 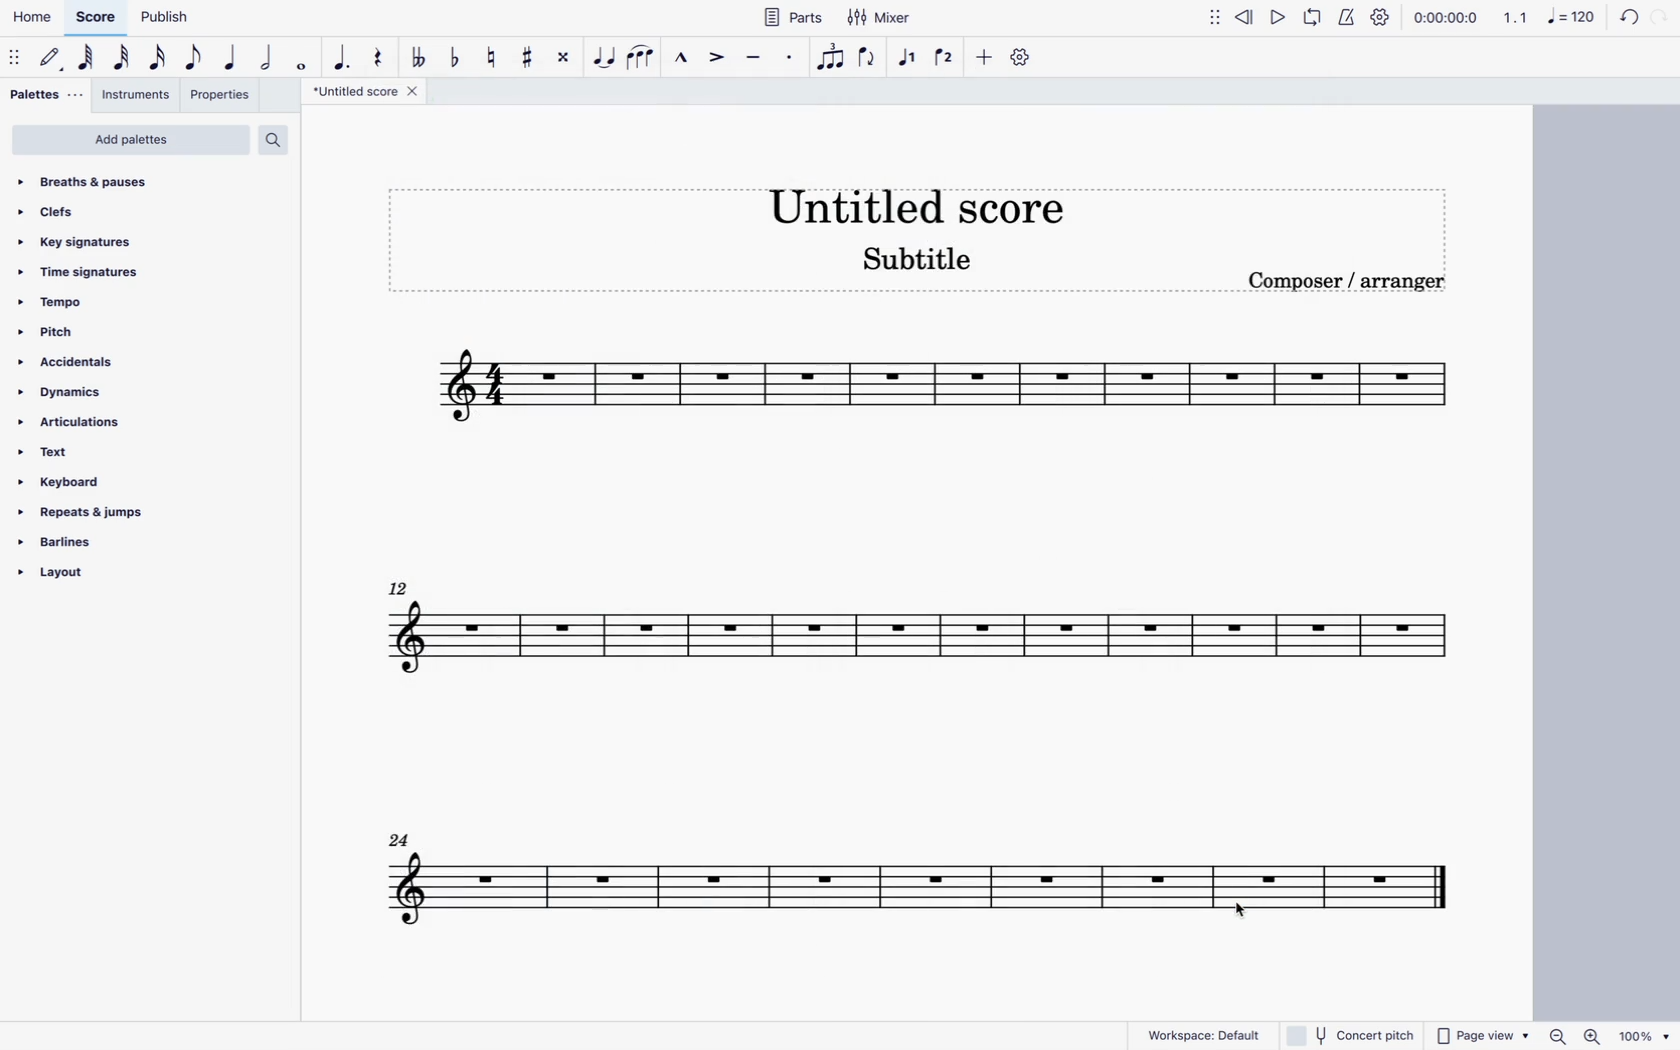 I want to click on Score, so click(x=100, y=16).